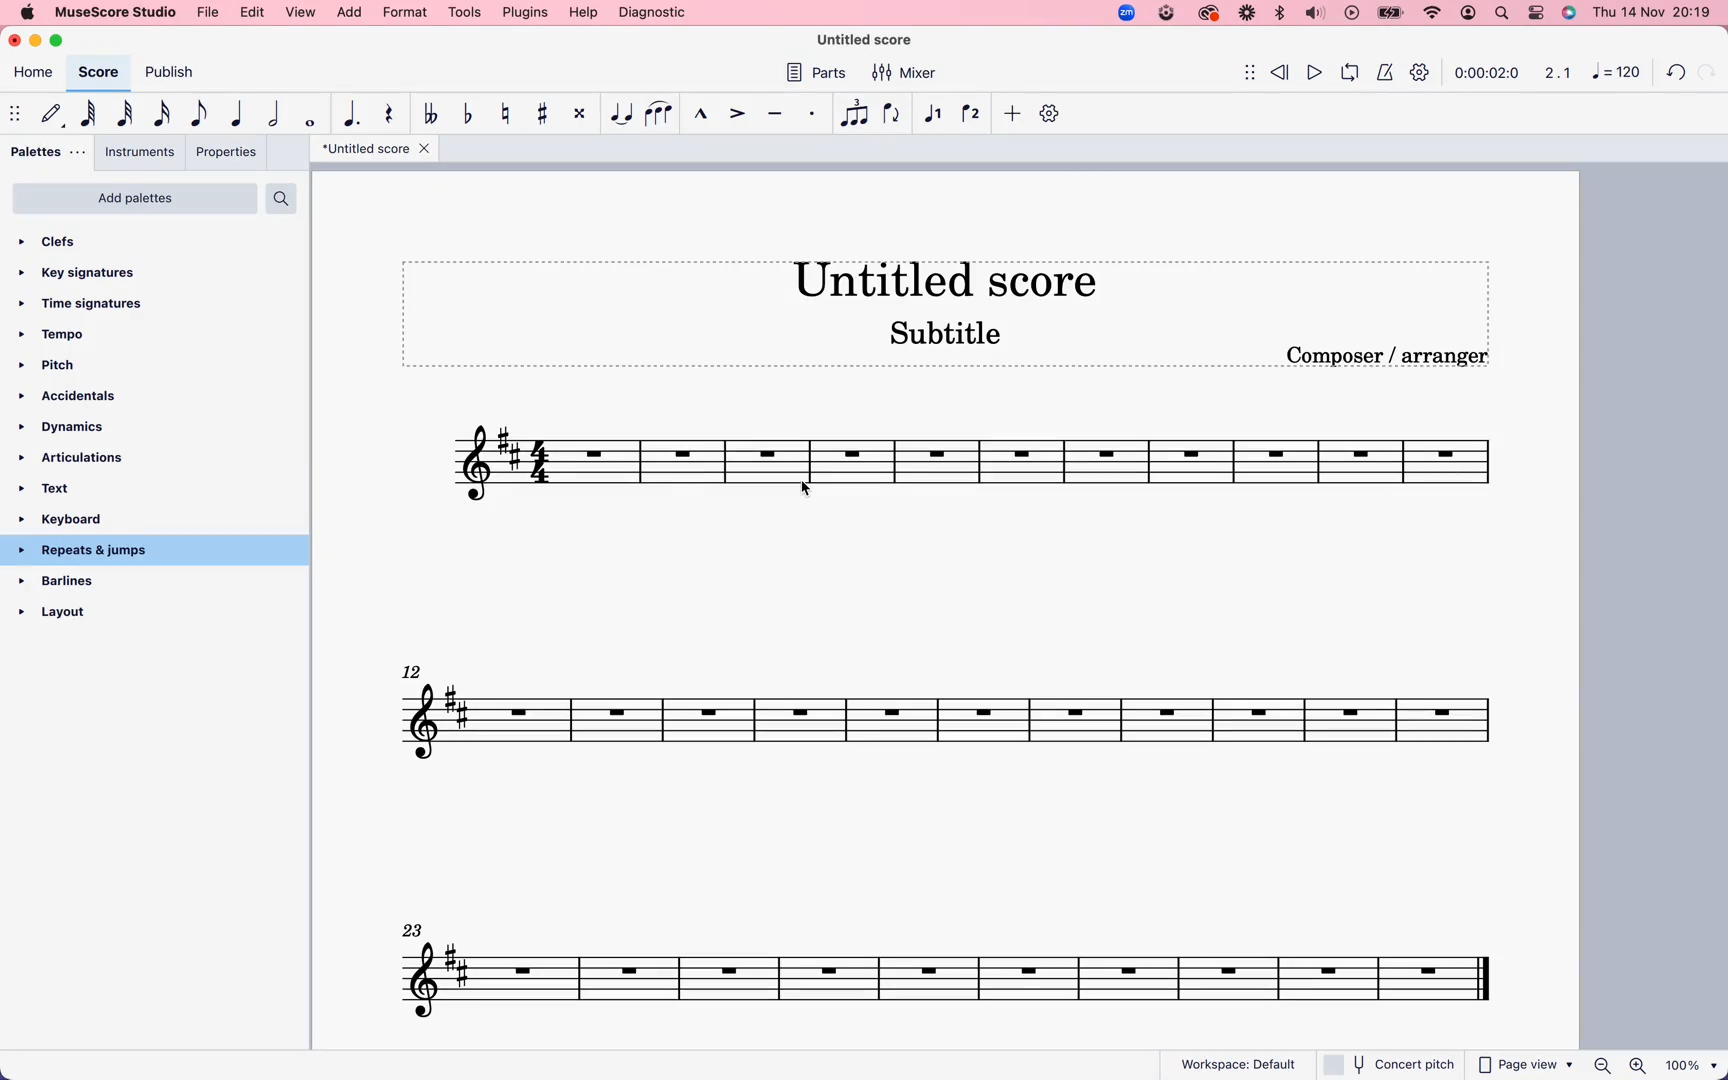 The height and width of the screenshot is (1080, 1728). Describe the element at coordinates (973, 112) in the screenshot. I see `voice 2` at that location.